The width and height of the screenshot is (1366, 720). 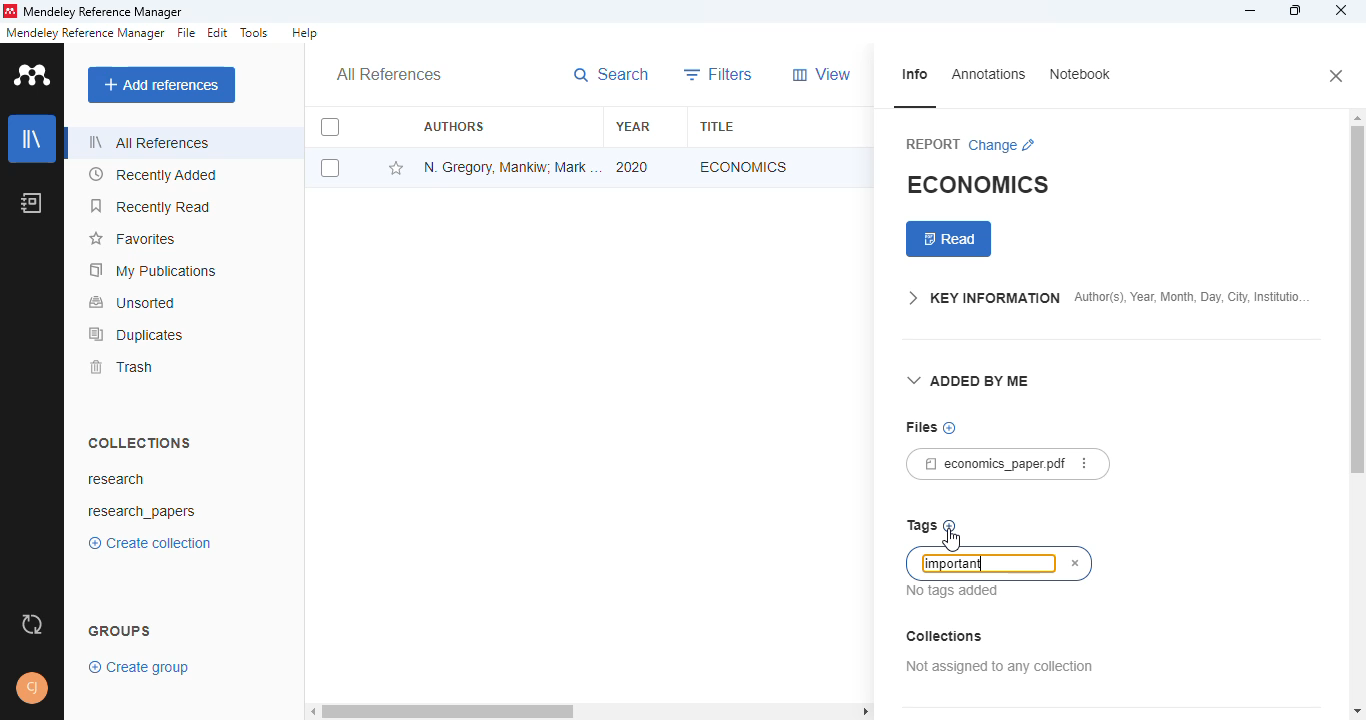 I want to click on close, so click(x=1338, y=77).